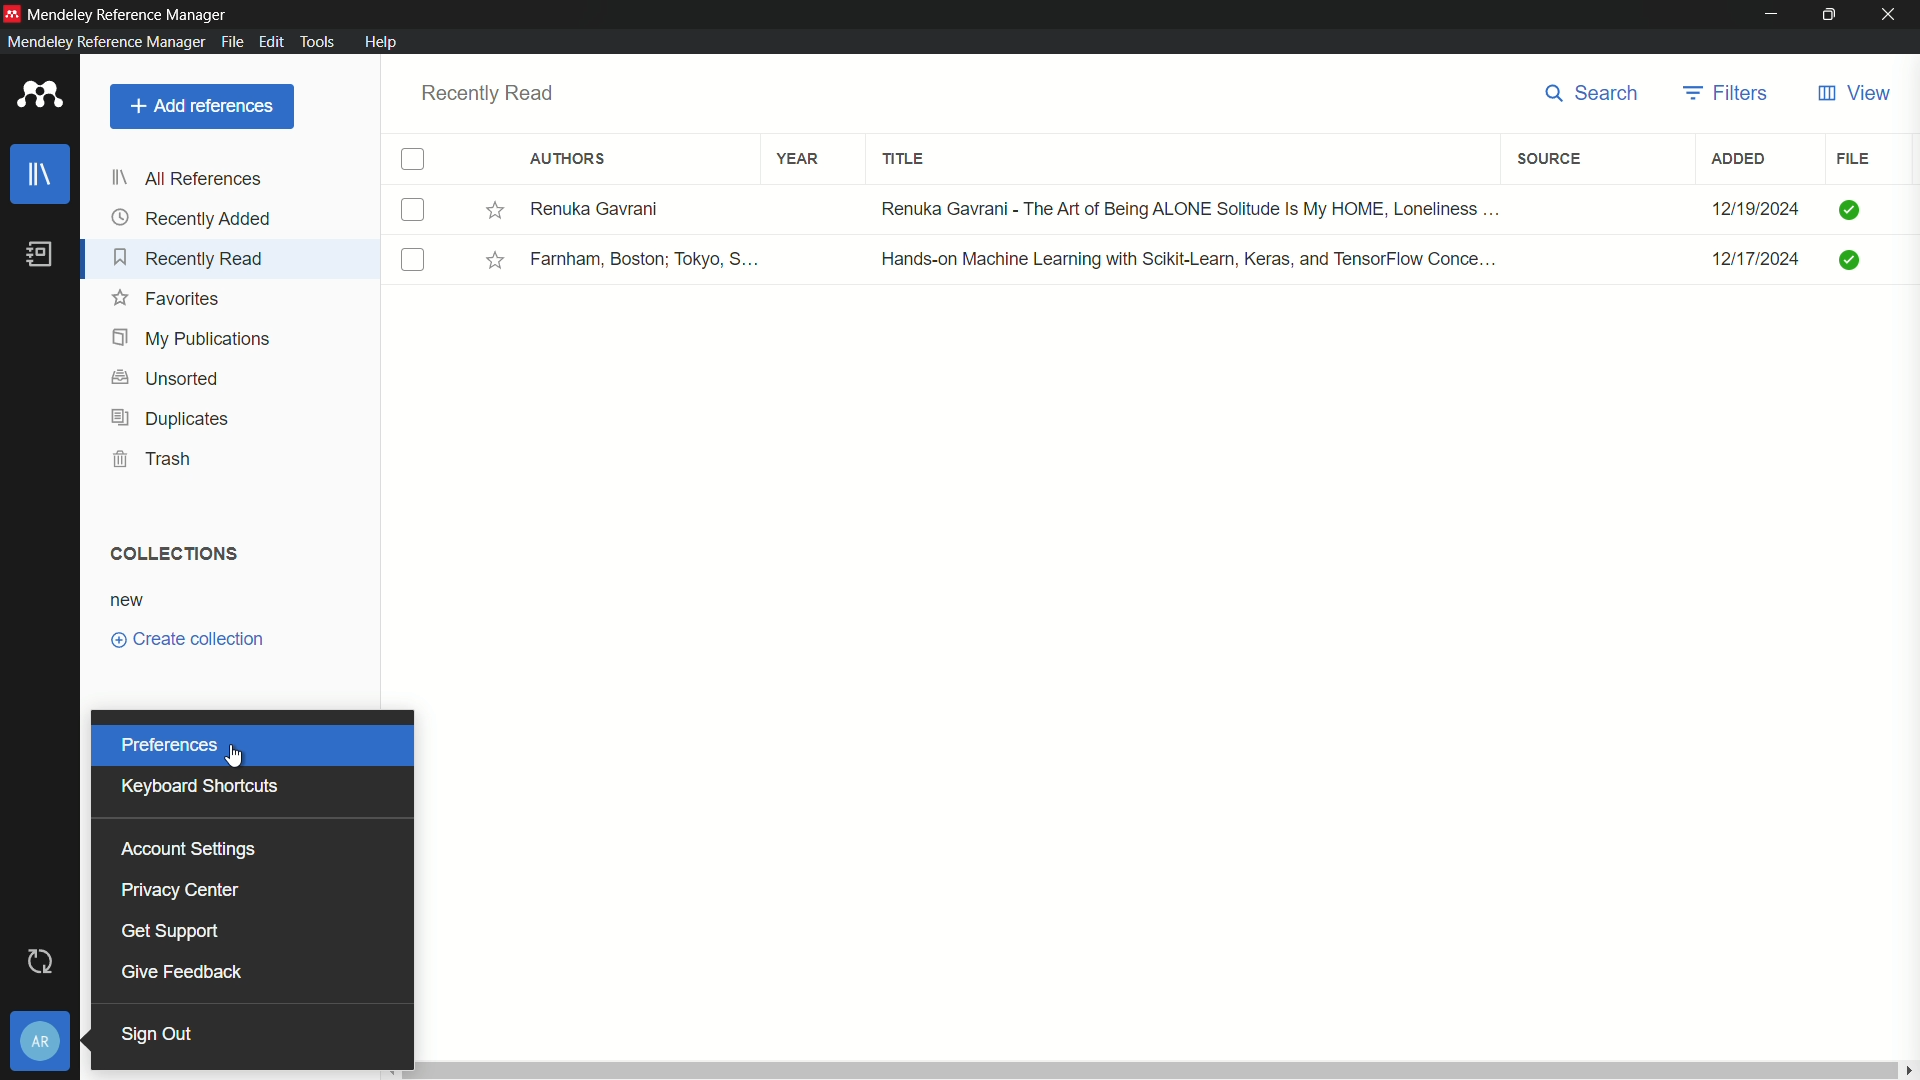 The width and height of the screenshot is (1920, 1080). I want to click on collections, so click(171, 553).